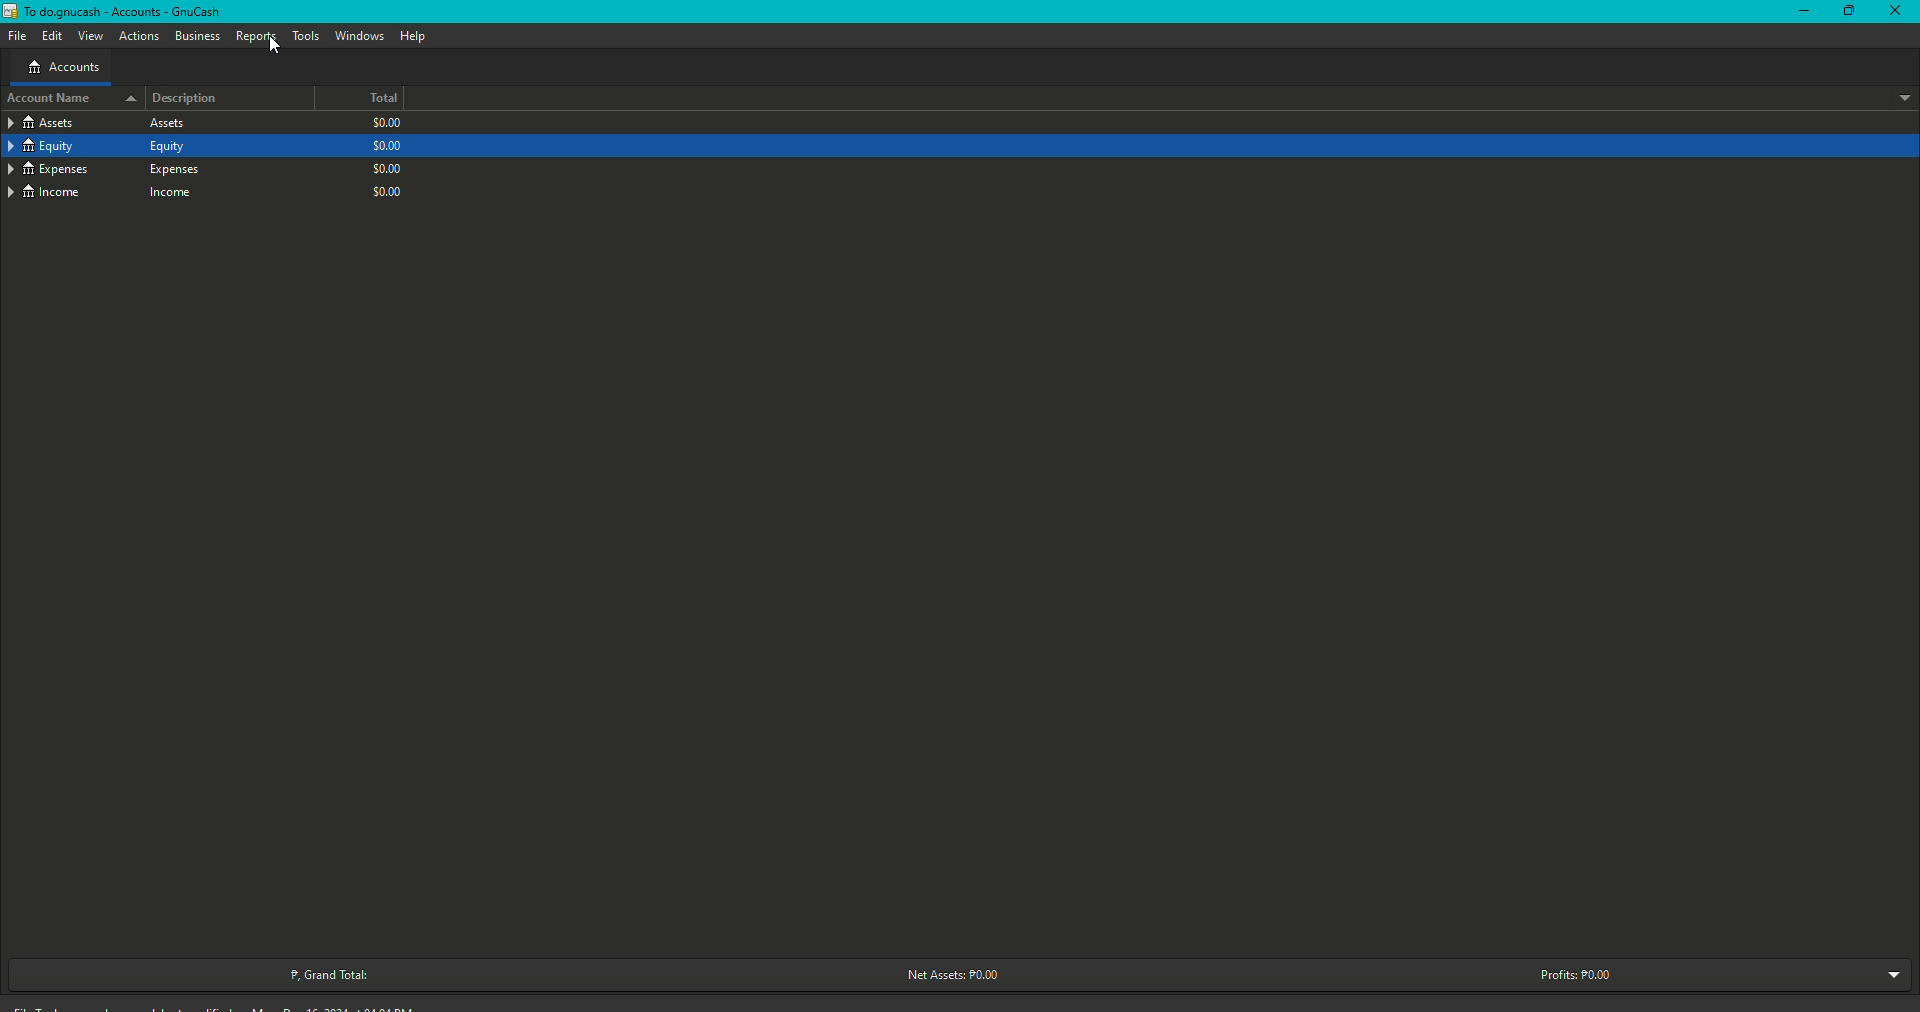  Describe the element at coordinates (92, 34) in the screenshot. I see `View` at that location.